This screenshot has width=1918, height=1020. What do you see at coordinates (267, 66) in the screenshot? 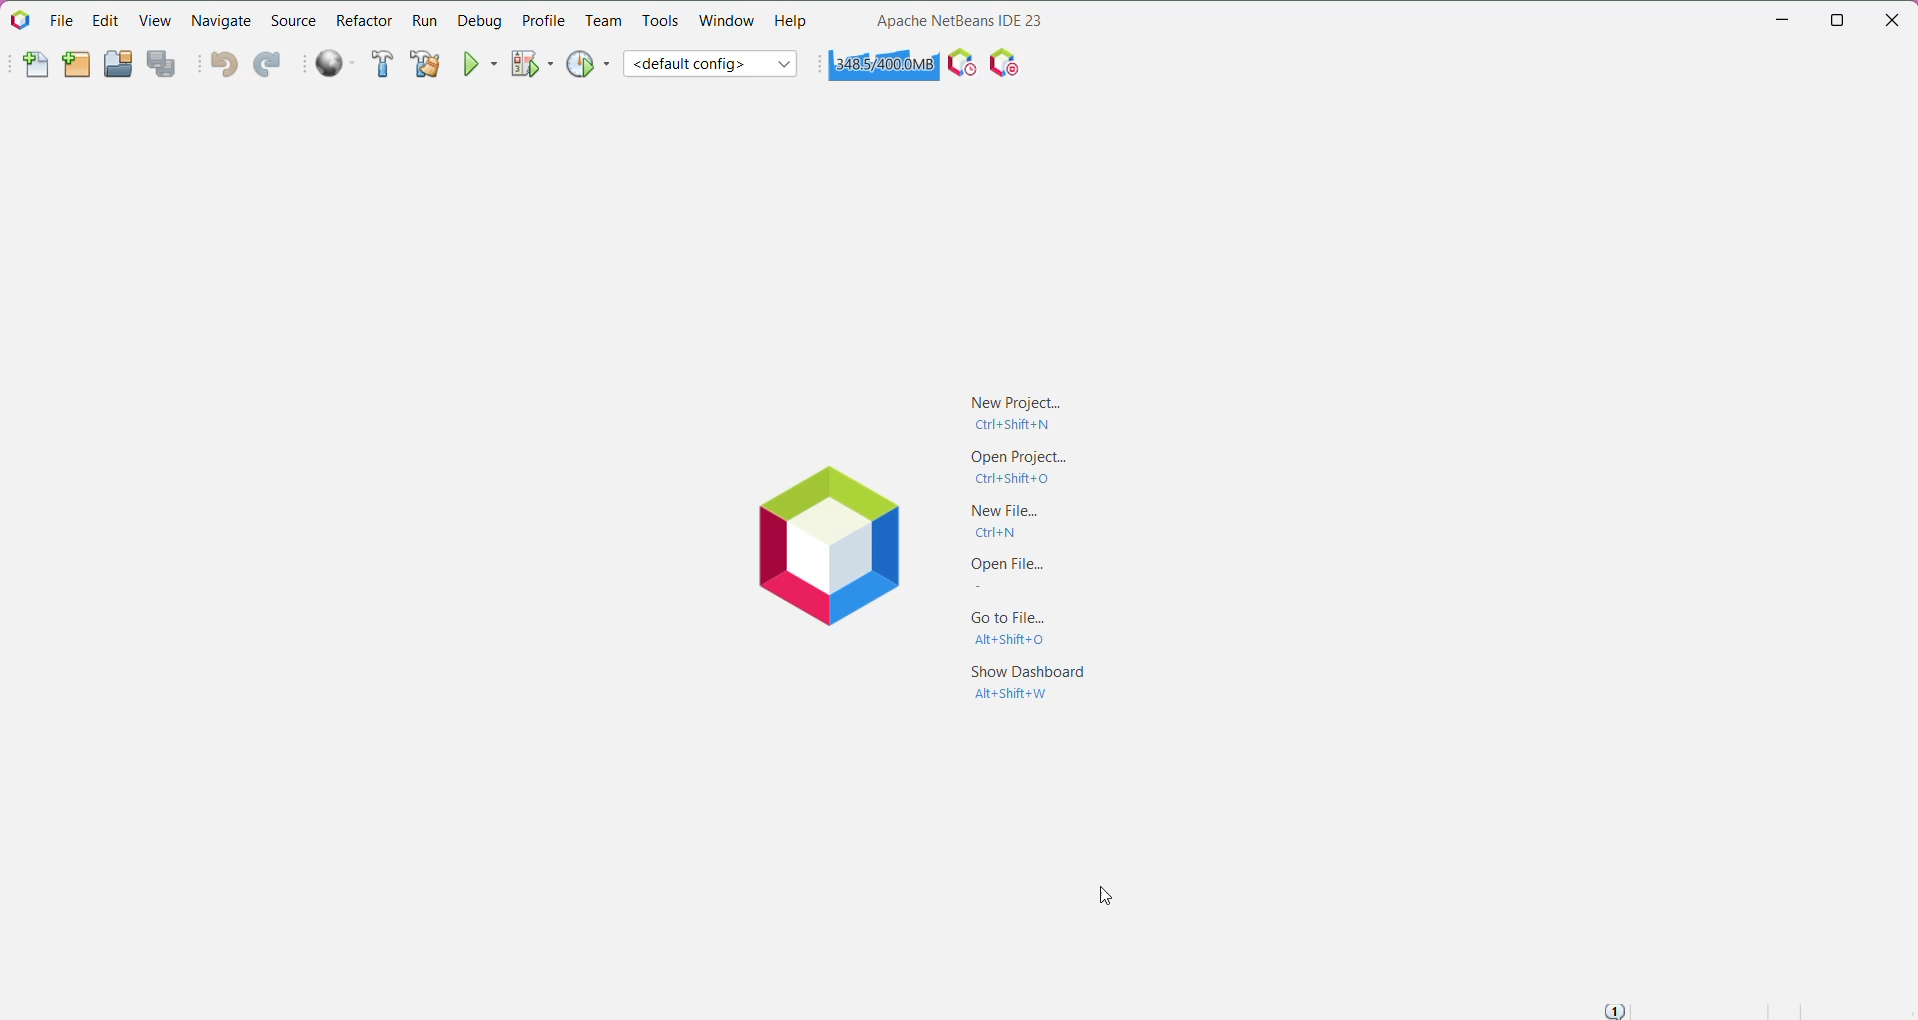
I see `Redo` at bounding box center [267, 66].